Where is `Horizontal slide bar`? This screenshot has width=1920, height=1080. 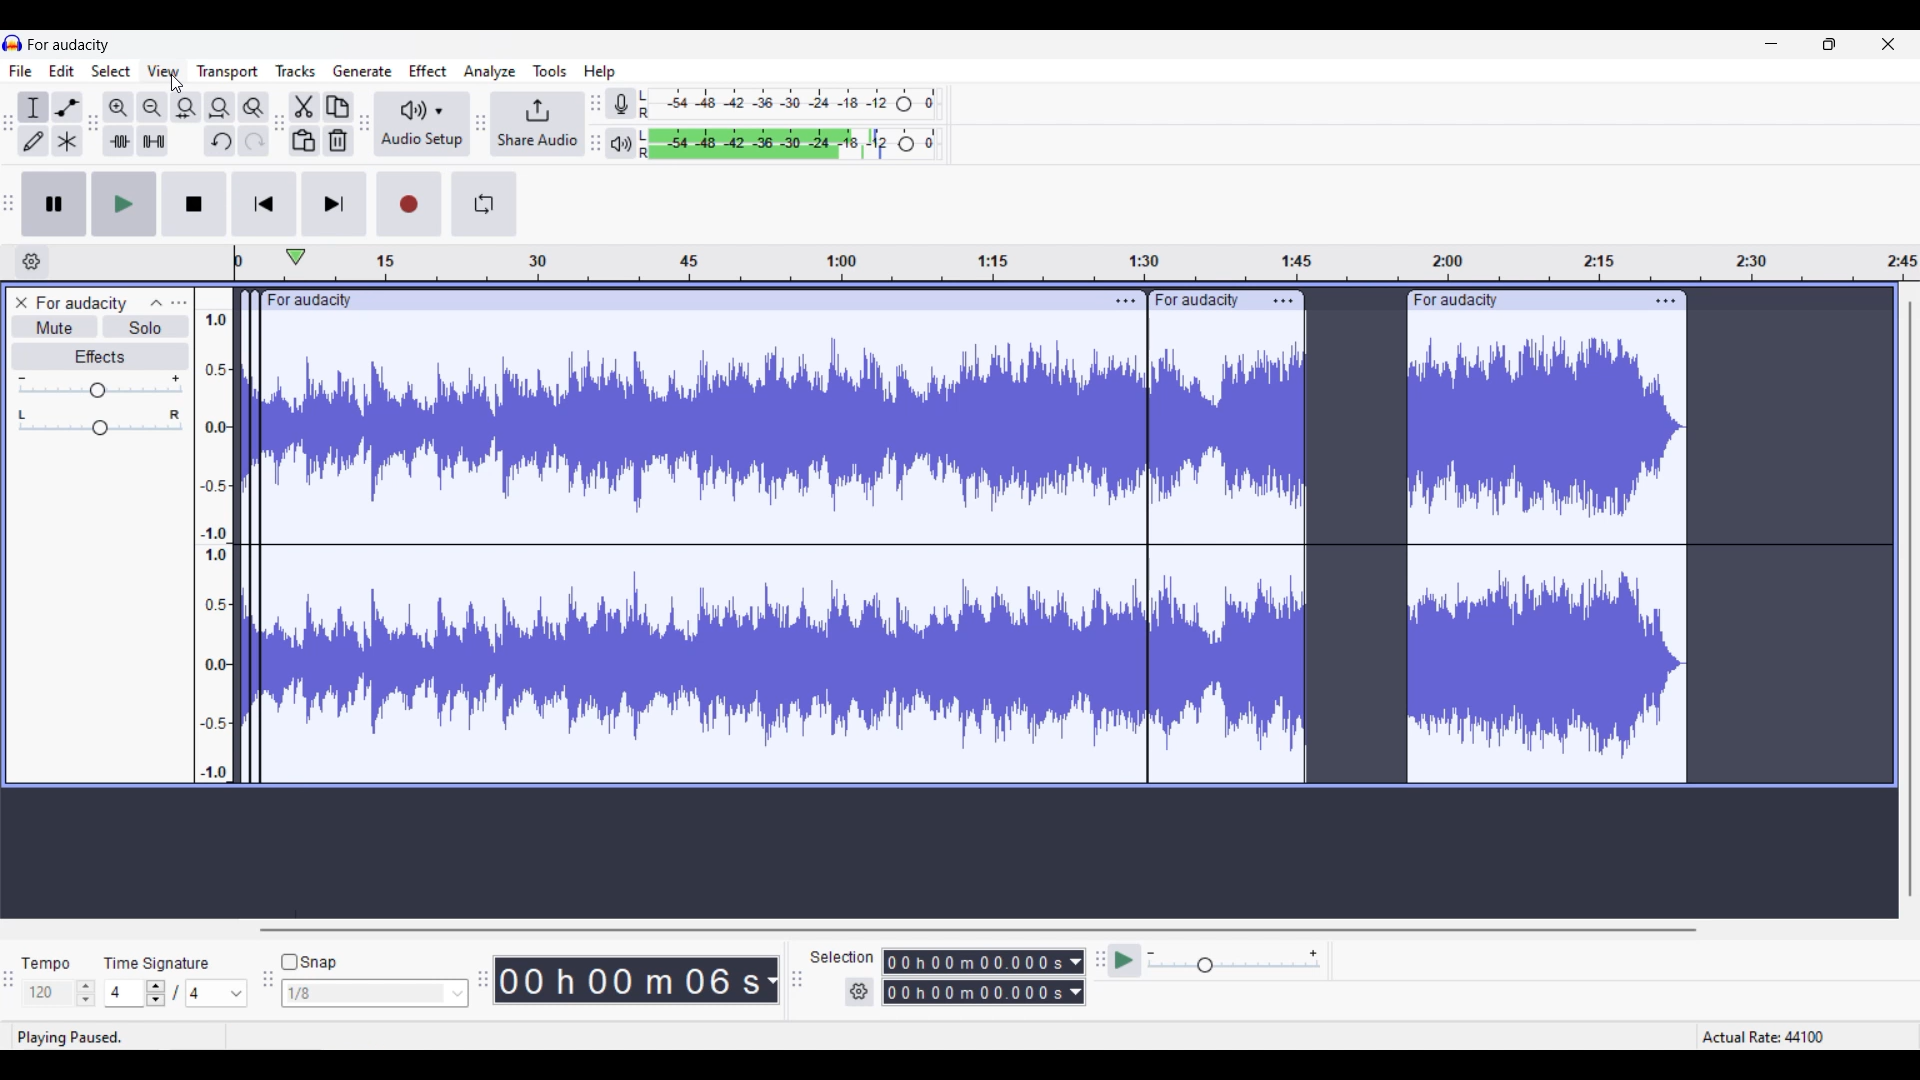
Horizontal slide bar is located at coordinates (974, 930).